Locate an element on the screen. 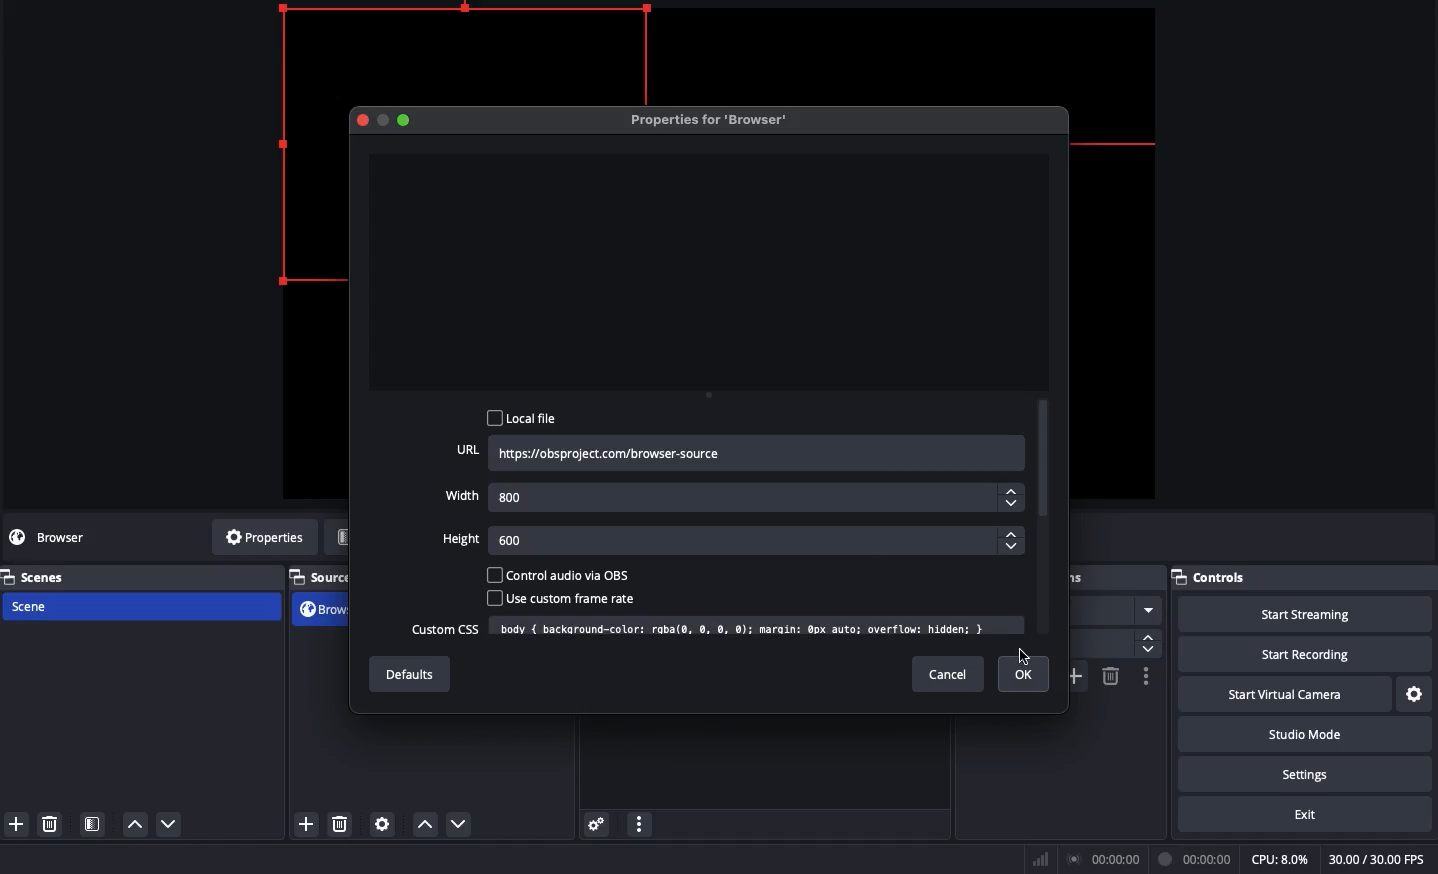 Image resolution: width=1438 pixels, height=874 pixels. add is located at coordinates (16, 822).